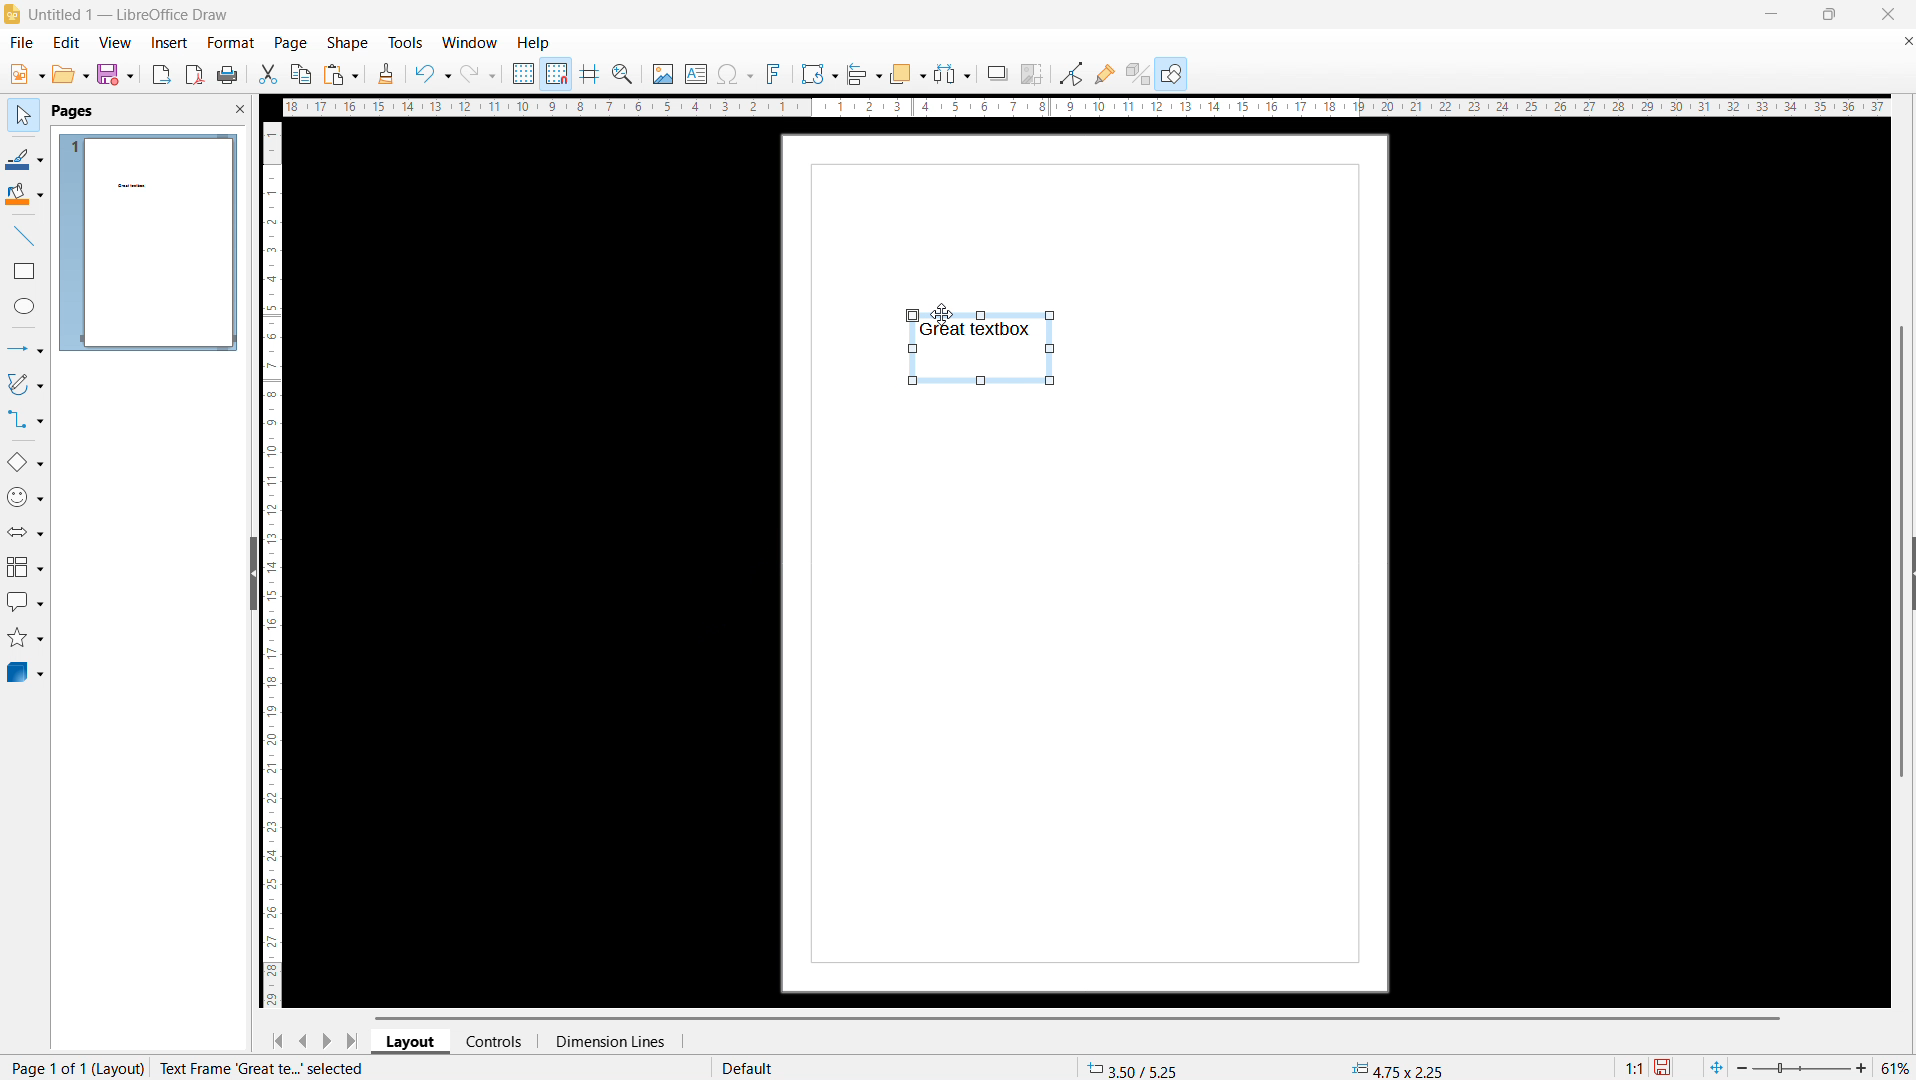 This screenshot has height=1080, width=1916. Describe the element at coordinates (25, 75) in the screenshot. I see `file` at that location.